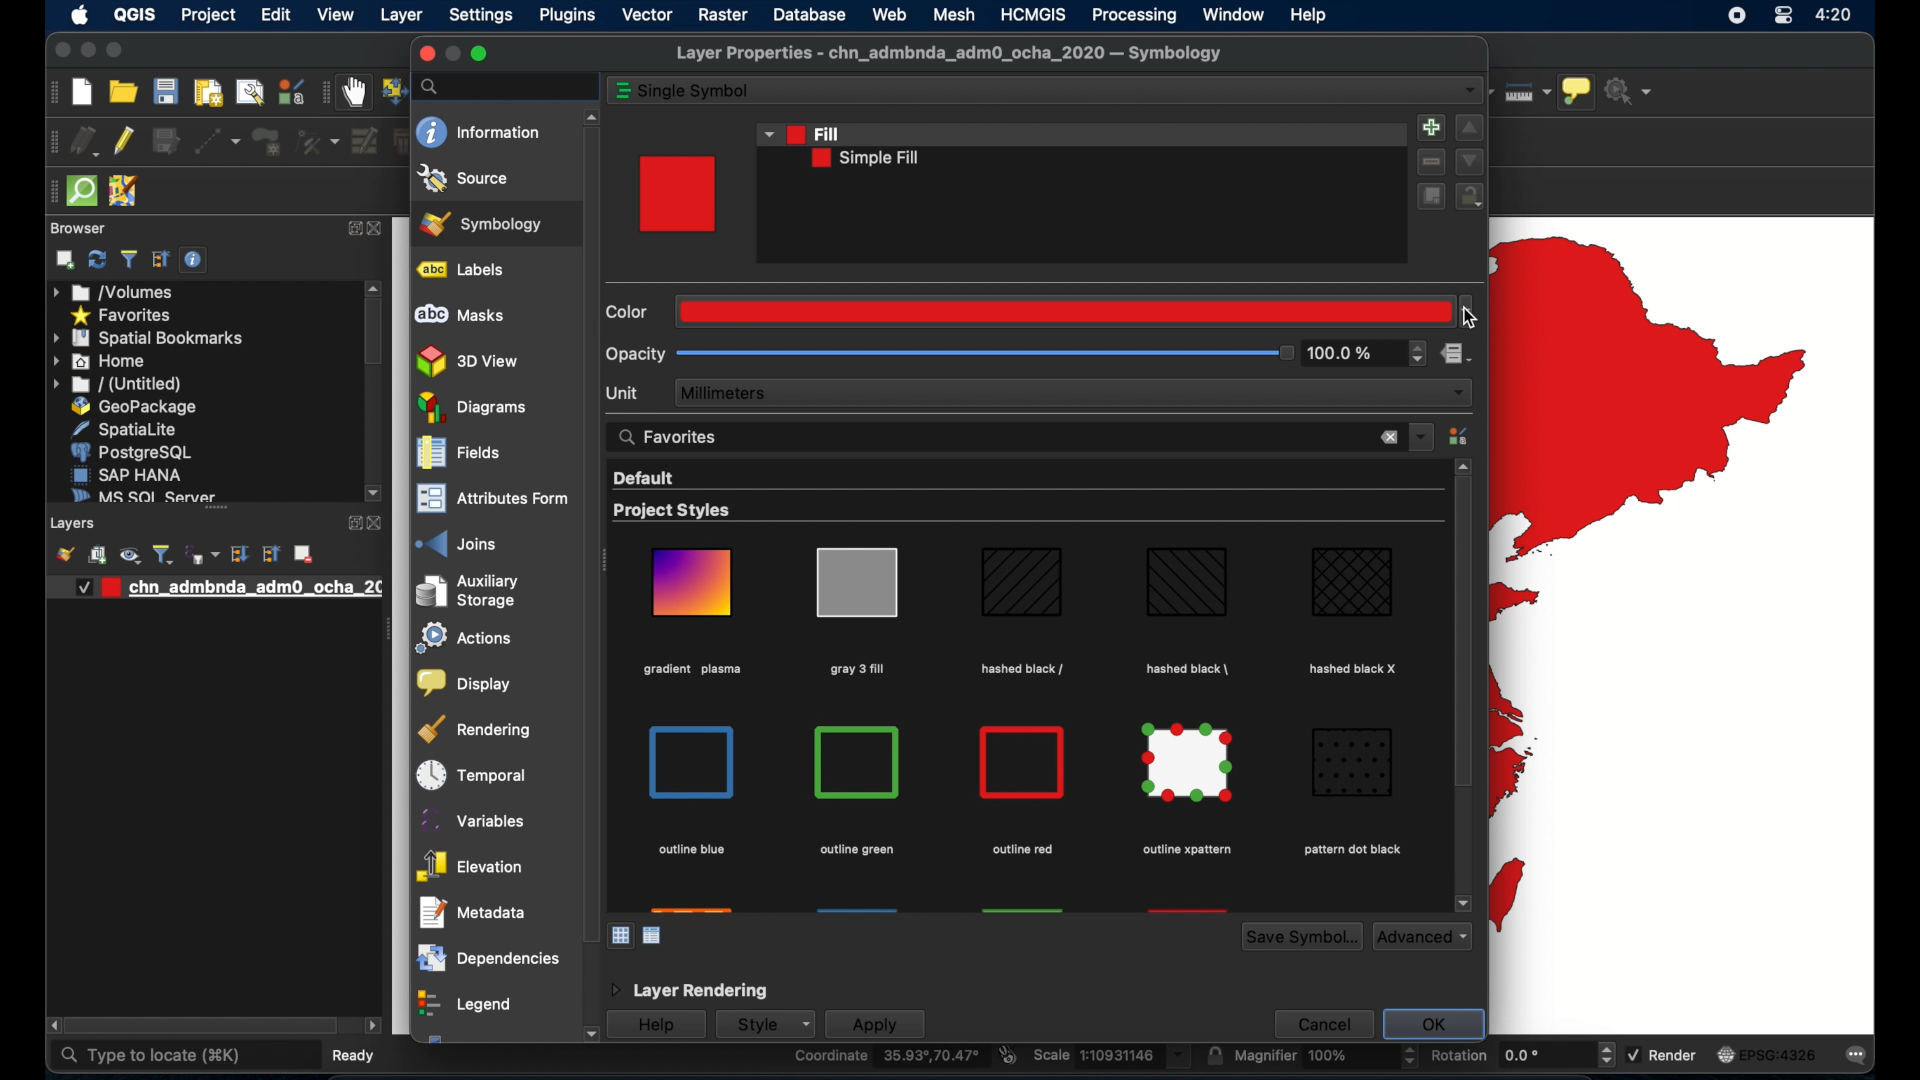 This screenshot has width=1920, height=1080. Describe the element at coordinates (475, 820) in the screenshot. I see `variables` at that location.